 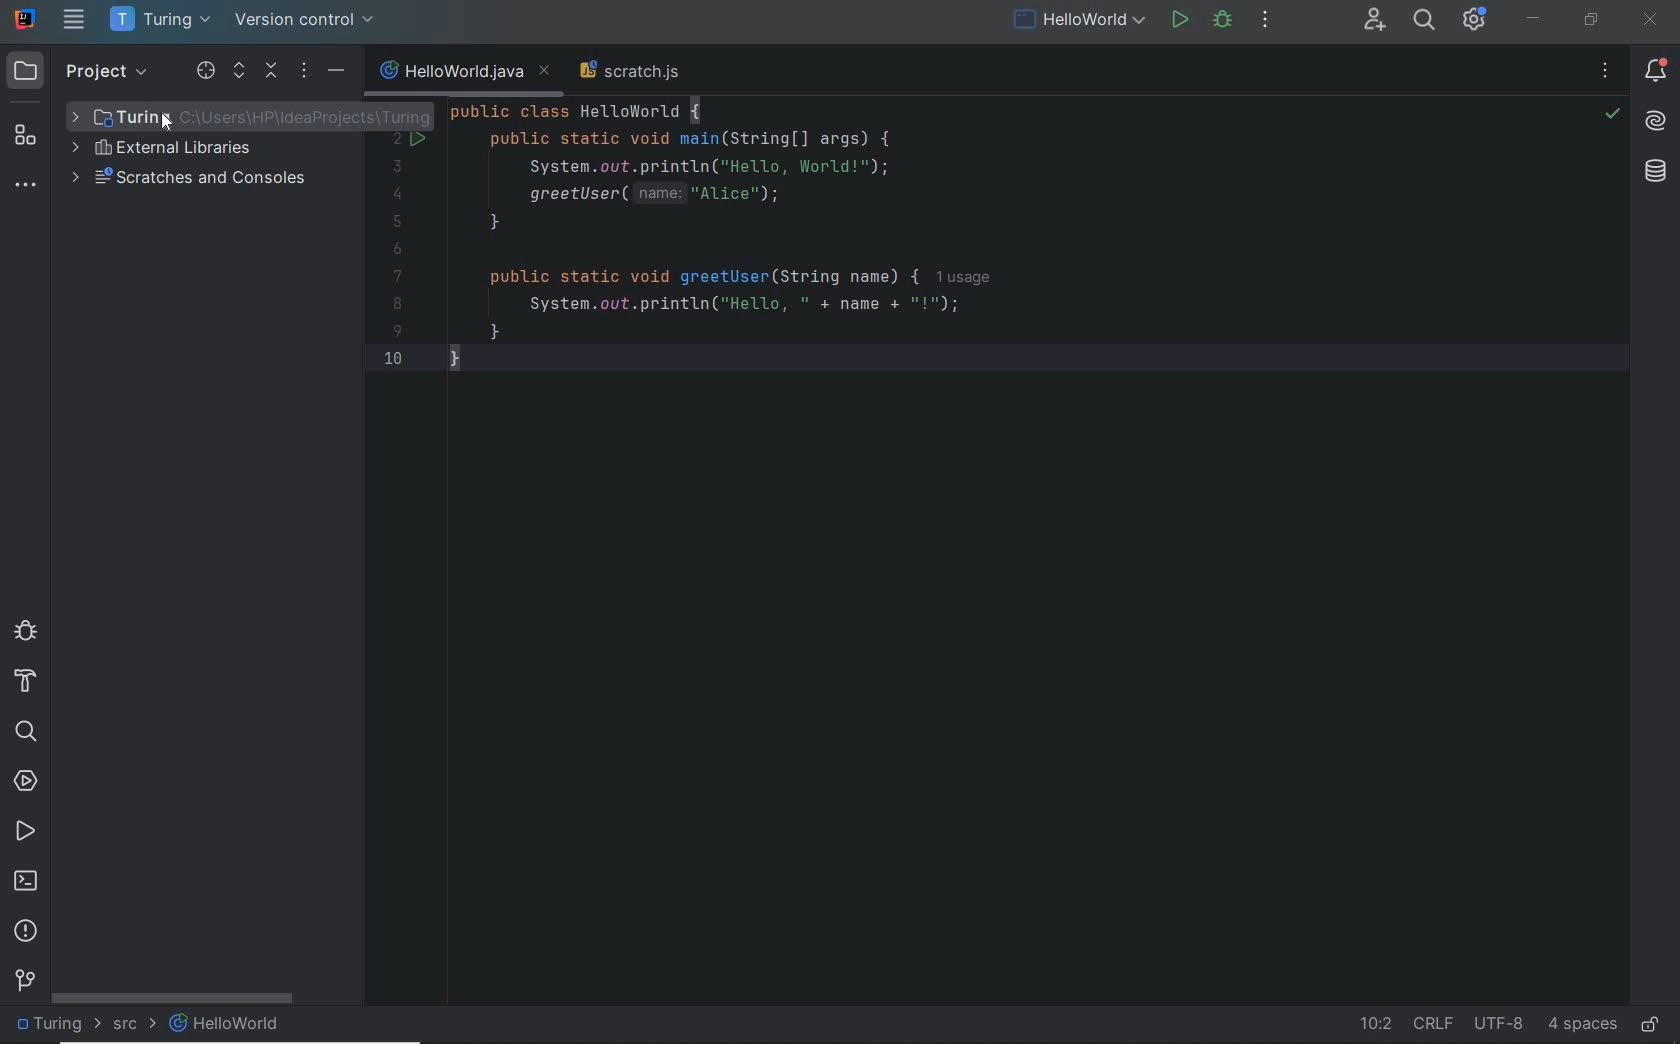 I want to click on scratches & consoles, so click(x=199, y=179).